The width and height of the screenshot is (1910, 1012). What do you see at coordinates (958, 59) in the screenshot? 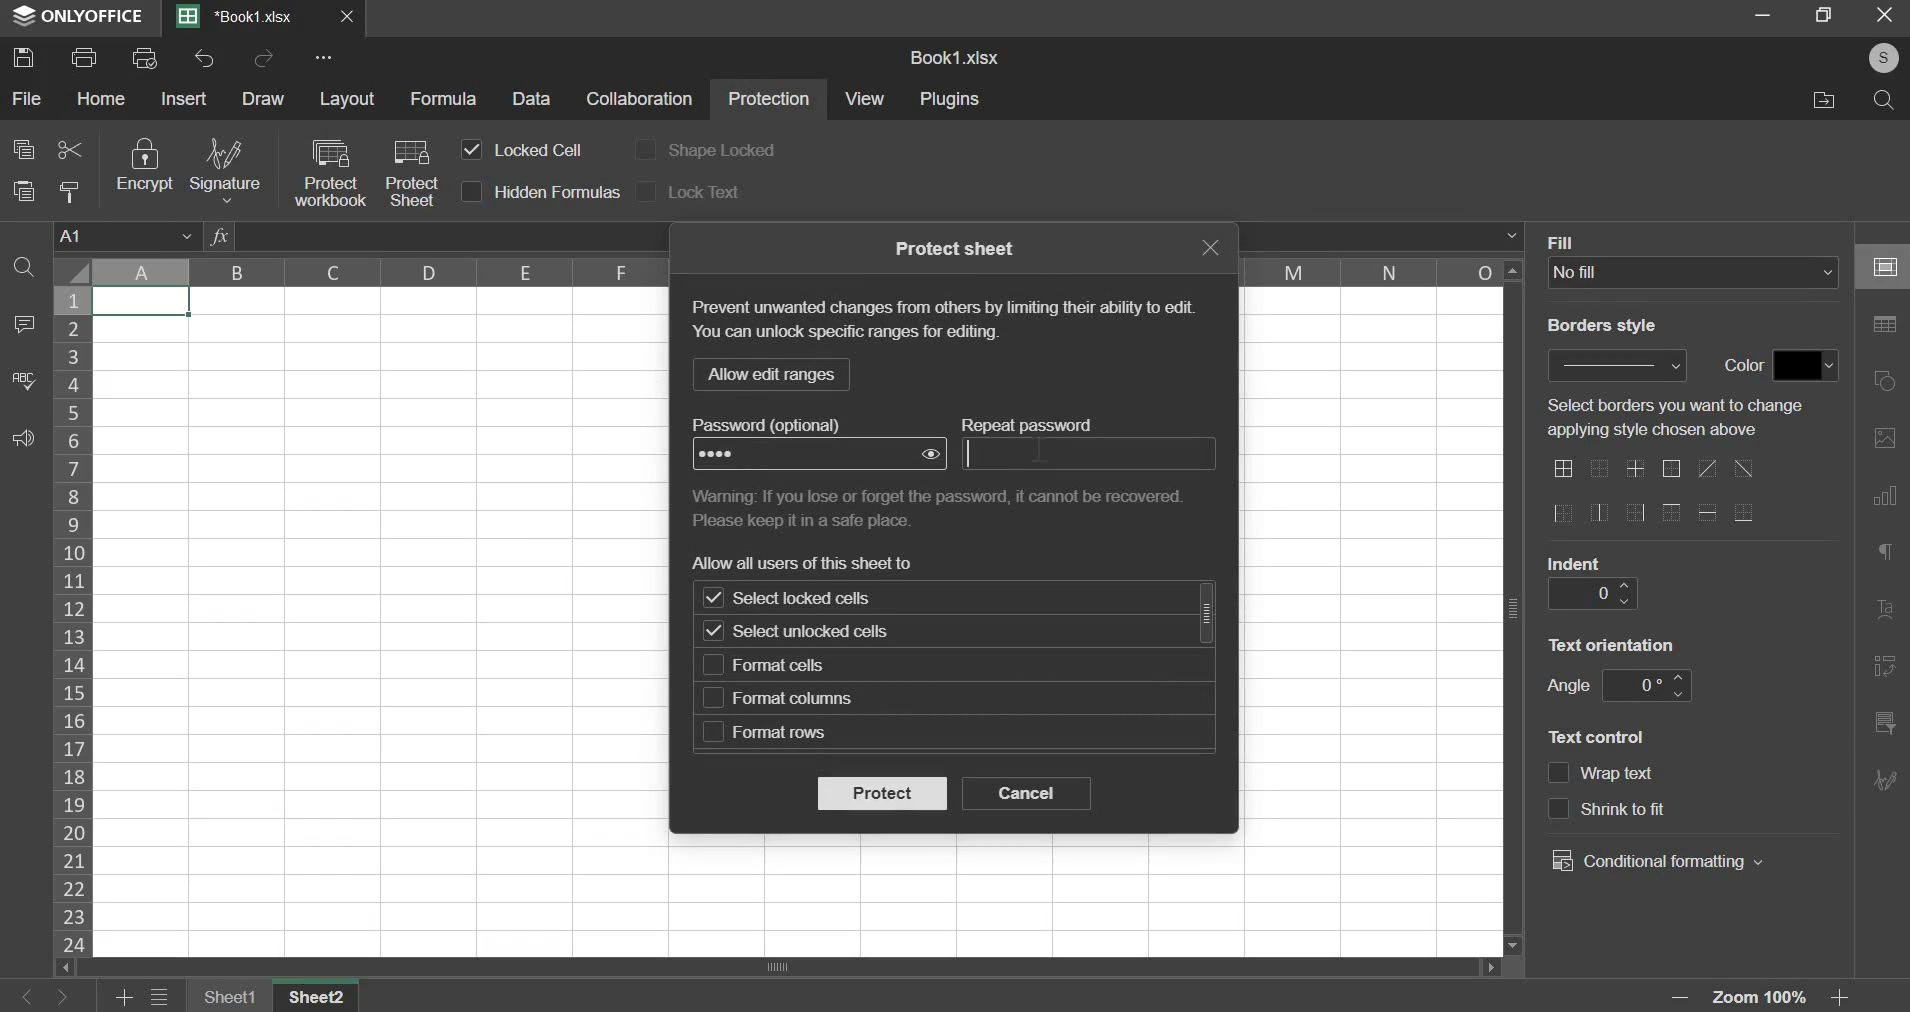
I see `Book1.xlsx` at bounding box center [958, 59].